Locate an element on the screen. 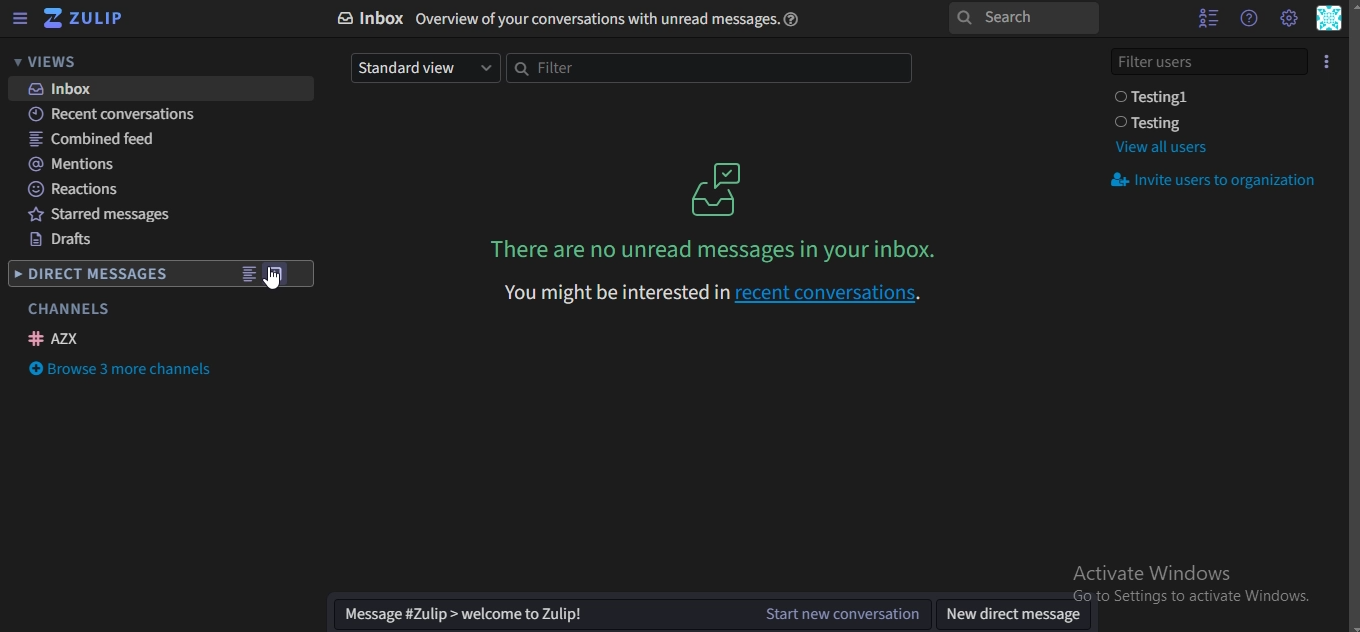  mentions is located at coordinates (76, 164).